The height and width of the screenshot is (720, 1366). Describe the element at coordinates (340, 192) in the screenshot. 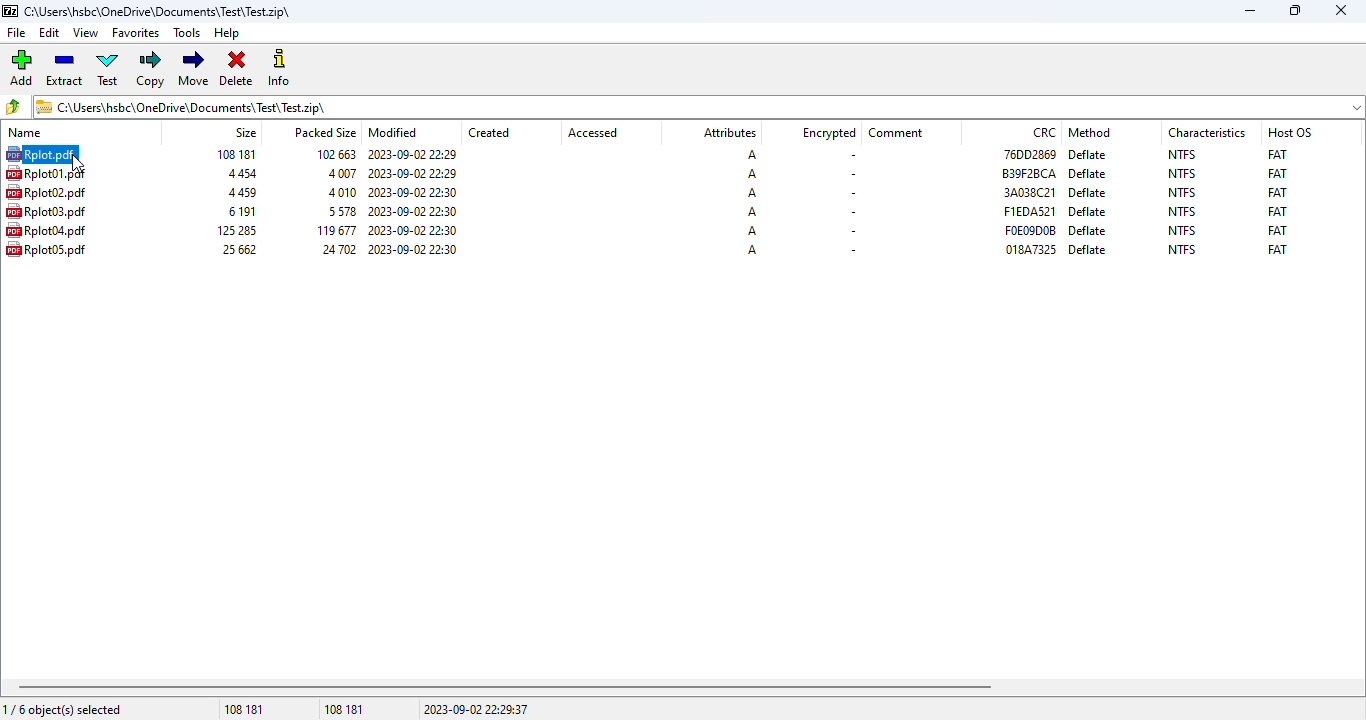

I see `packed size` at that location.